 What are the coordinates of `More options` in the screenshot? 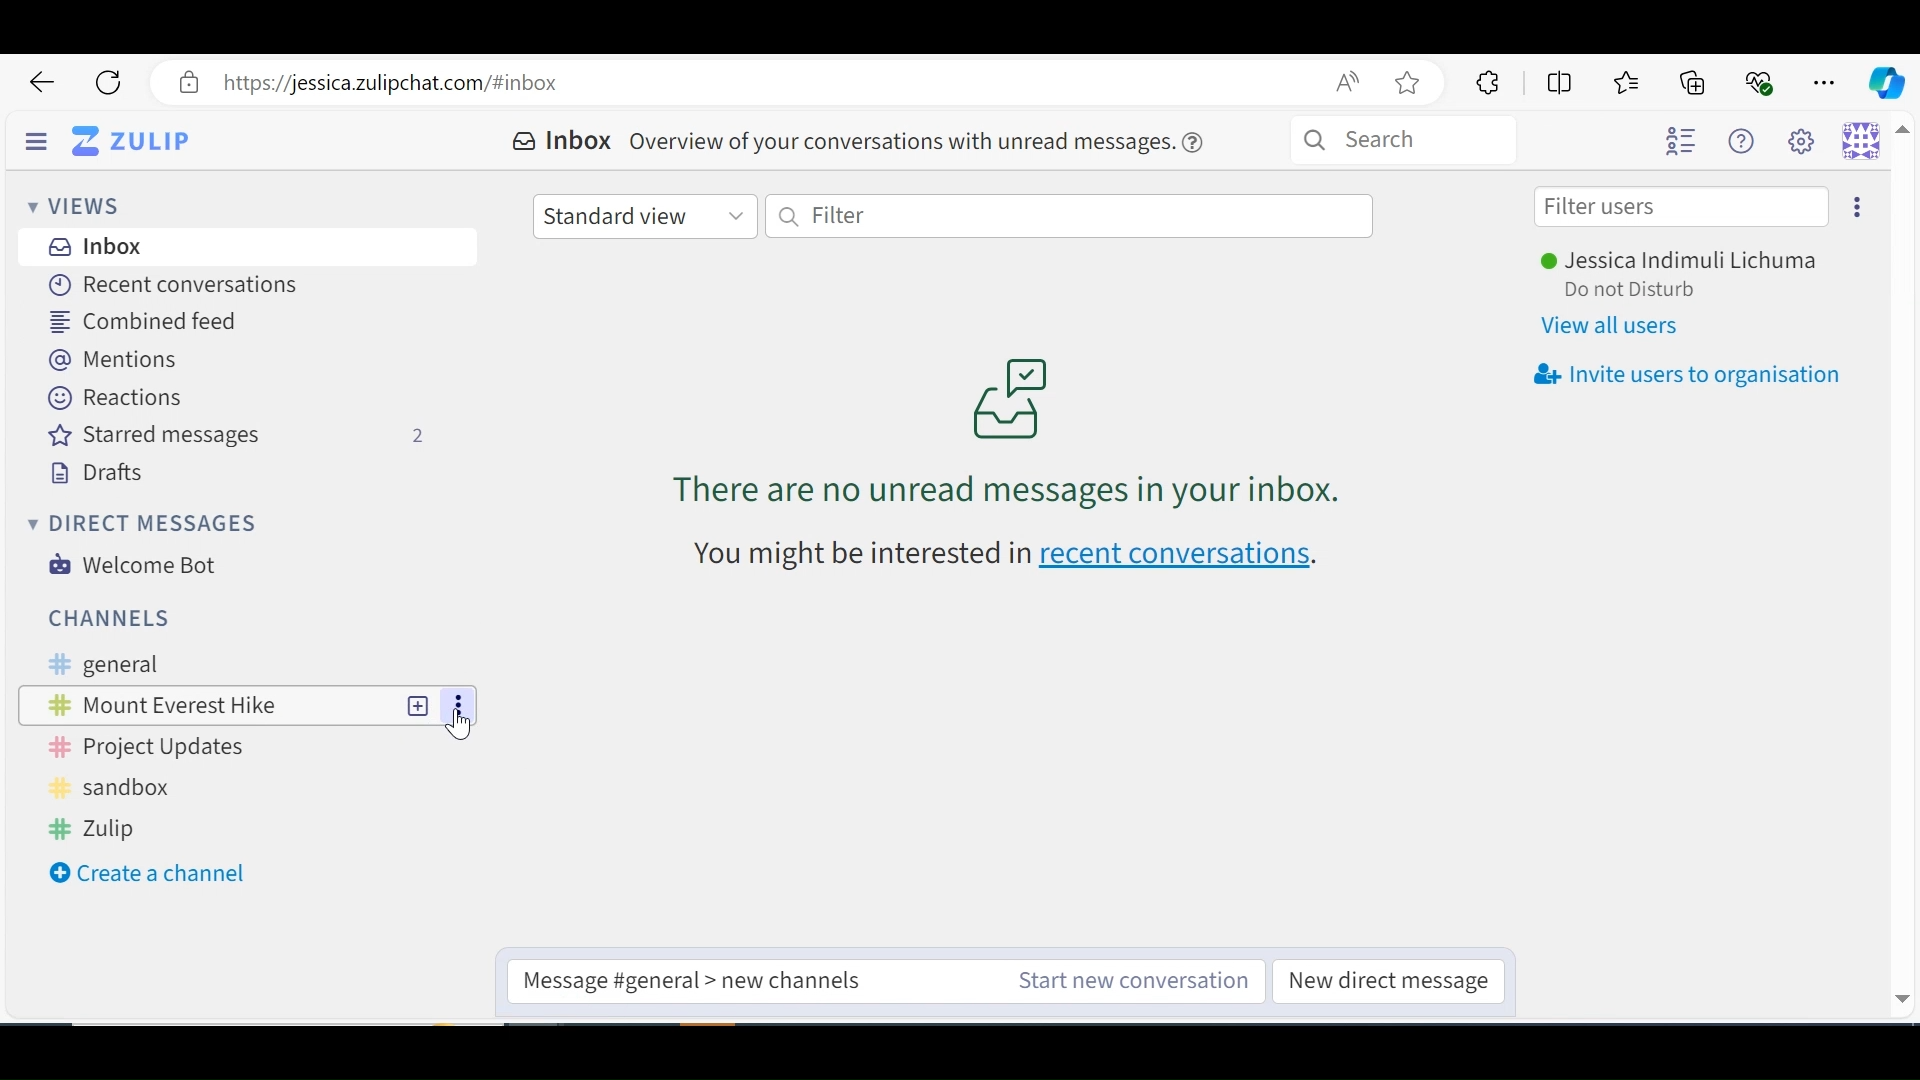 It's located at (1852, 205).